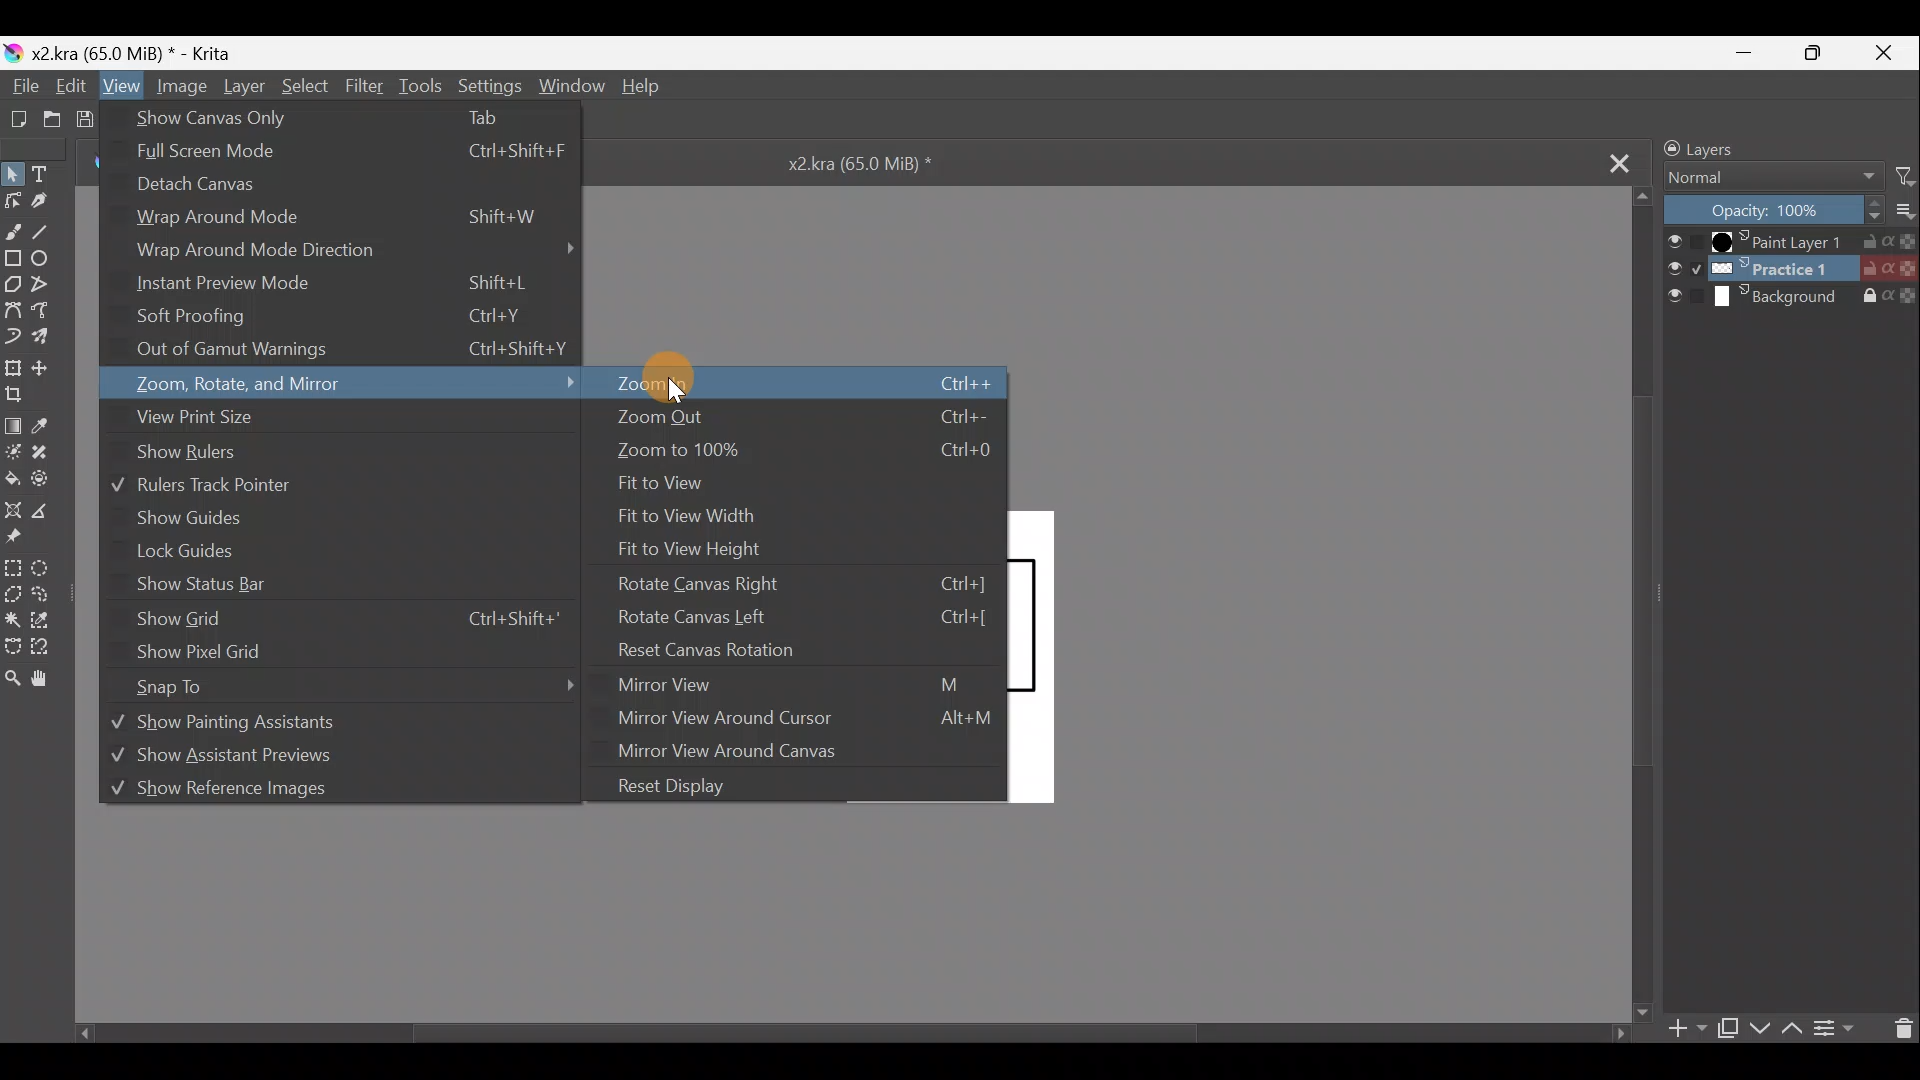 This screenshot has width=1920, height=1080. Describe the element at coordinates (13, 203) in the screenshot. I see `Edit shapes tool` at that location.